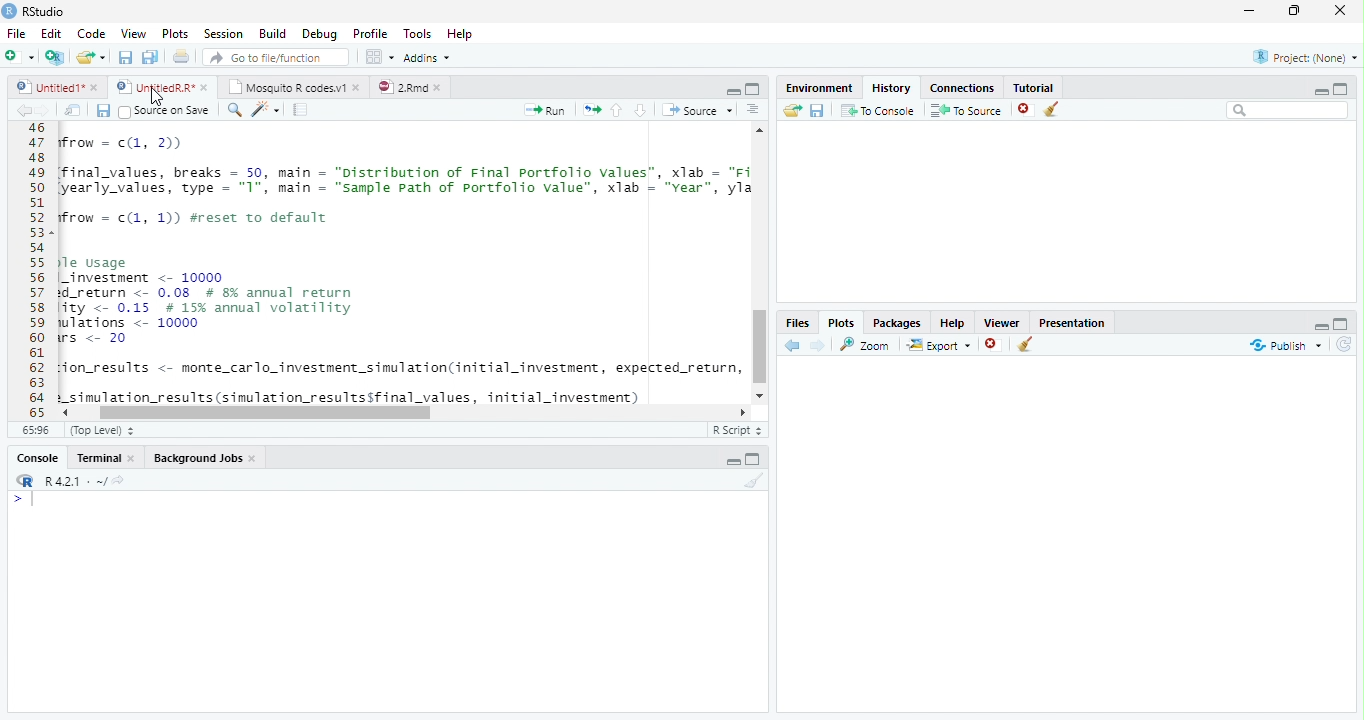  What do you see at coordinates (132, 32) in the screenshot?
I see `View` at bounding box center [132, 32].